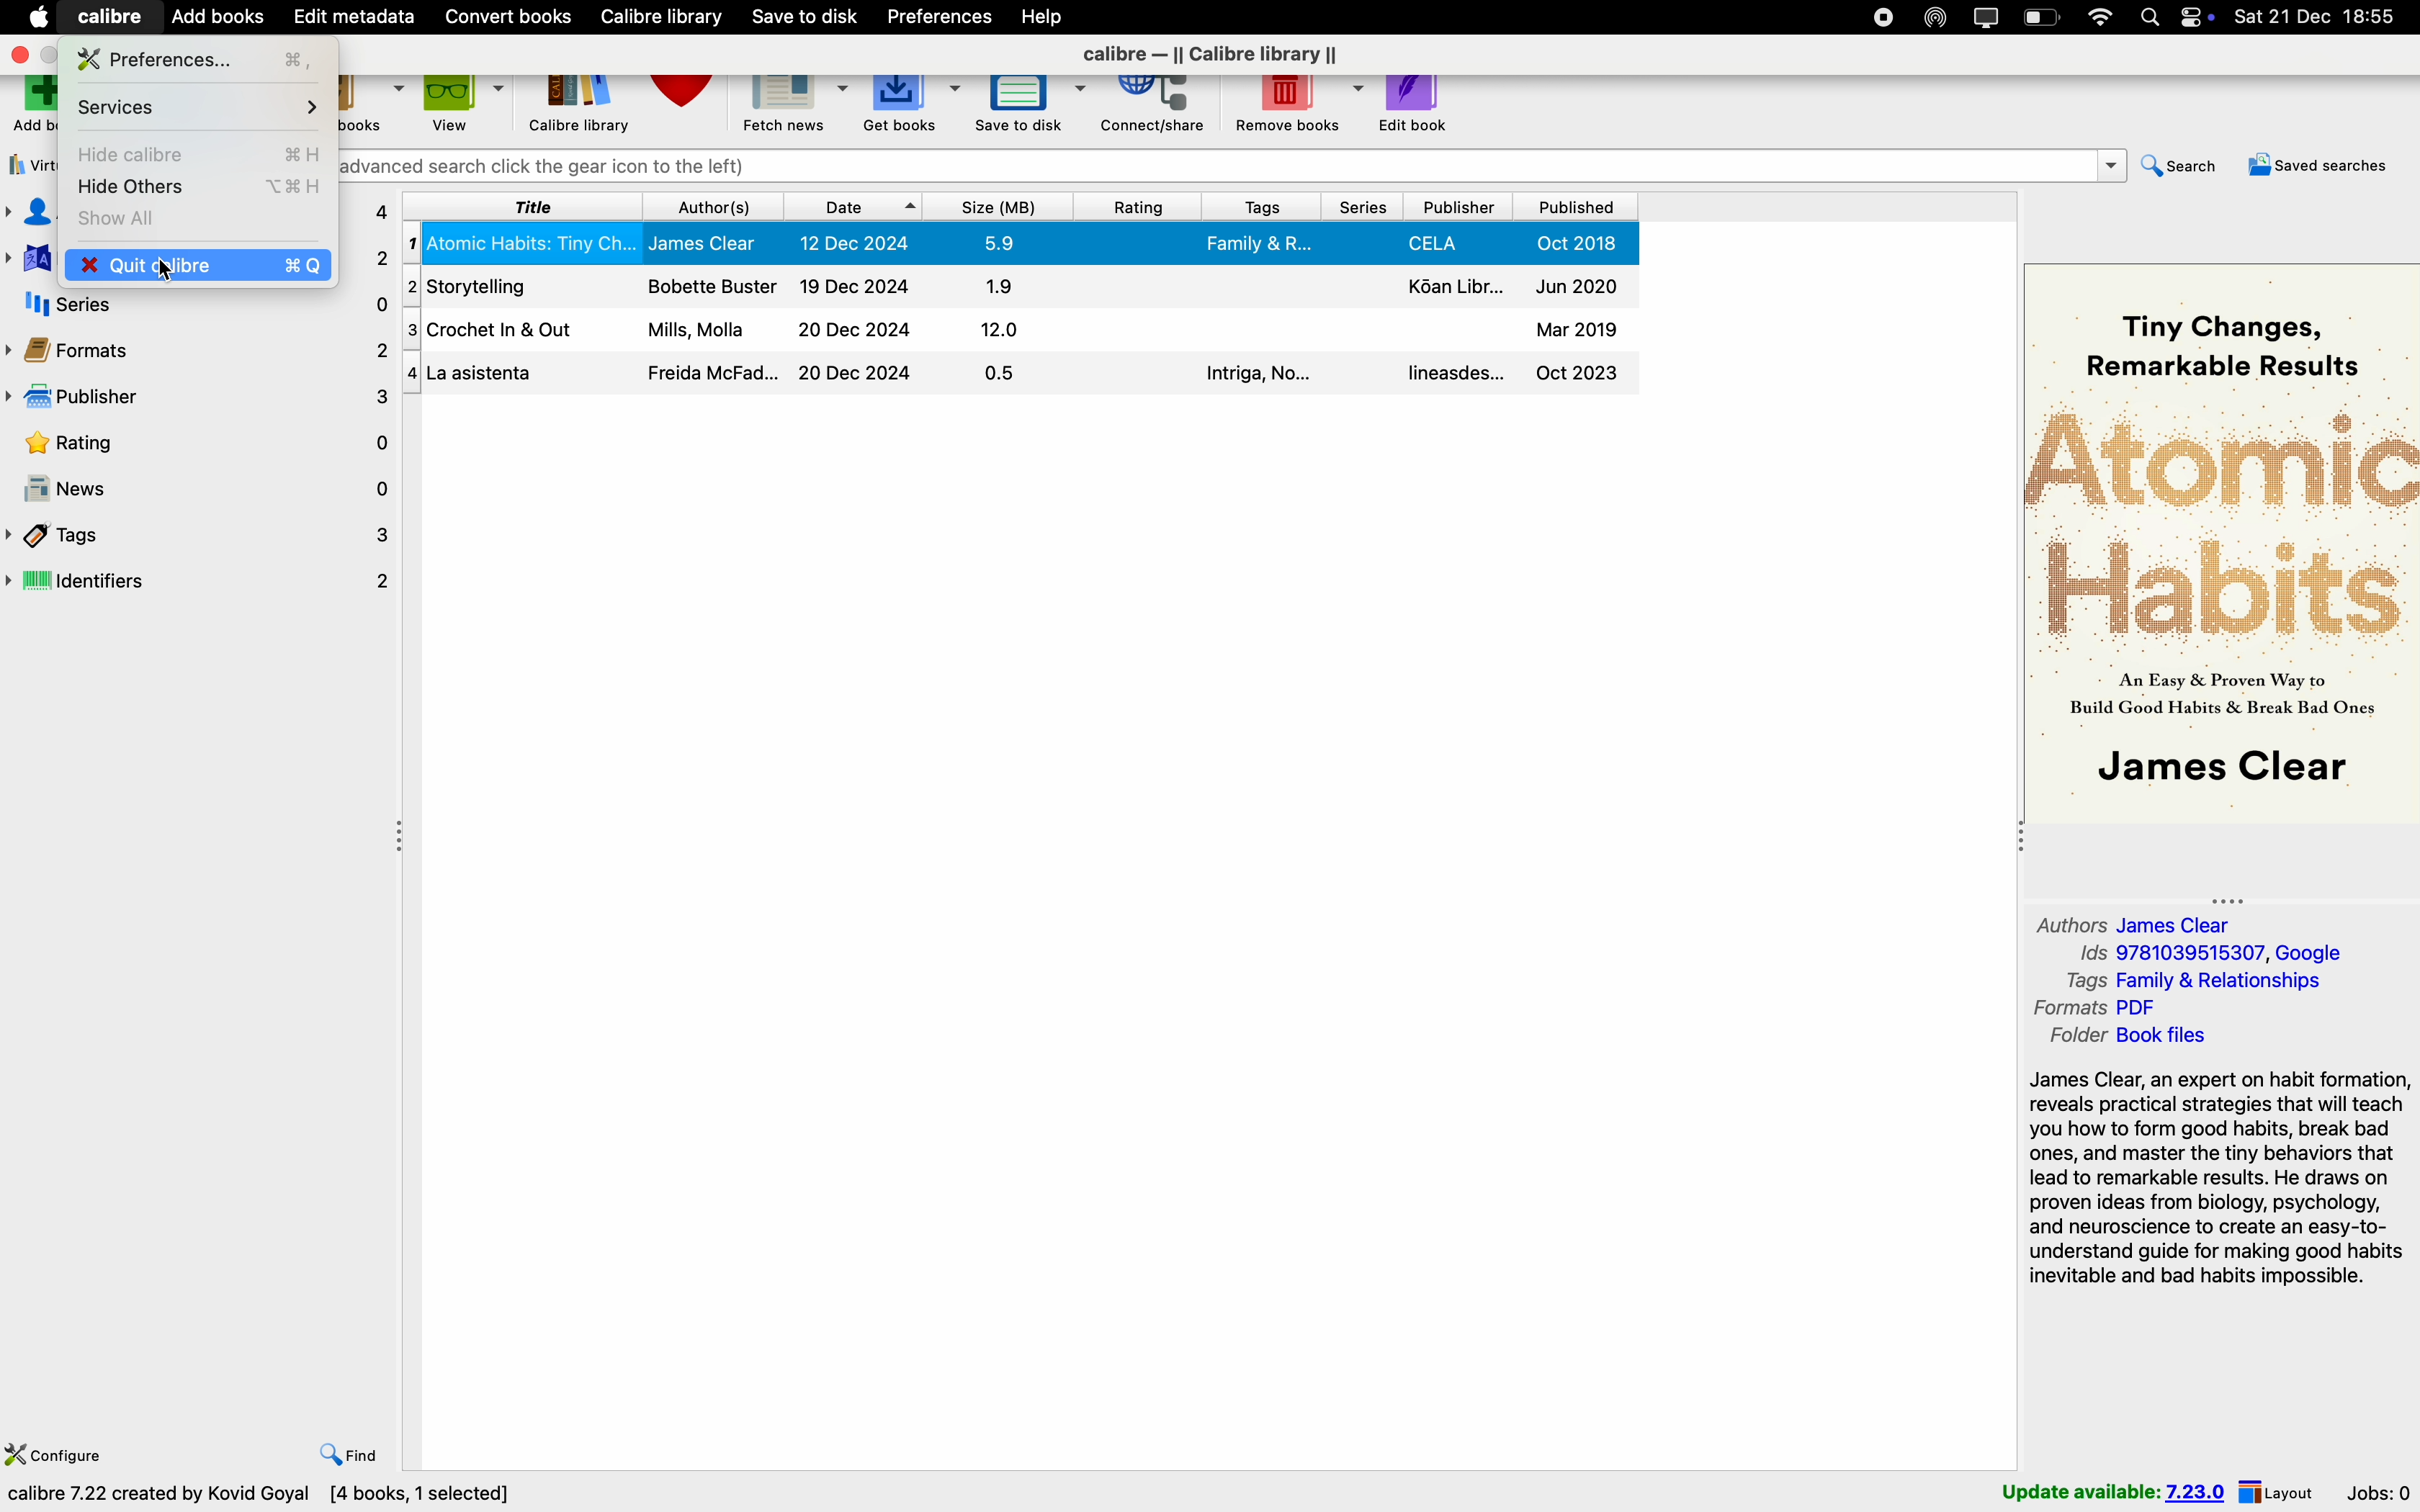 Image resolution: width=2420 pixels, height=1512 pixels. What do you see at coordinates (2379, 1490) in the screenshot?
I see `Jobs: 0` at bounding box center [2379, 1490].